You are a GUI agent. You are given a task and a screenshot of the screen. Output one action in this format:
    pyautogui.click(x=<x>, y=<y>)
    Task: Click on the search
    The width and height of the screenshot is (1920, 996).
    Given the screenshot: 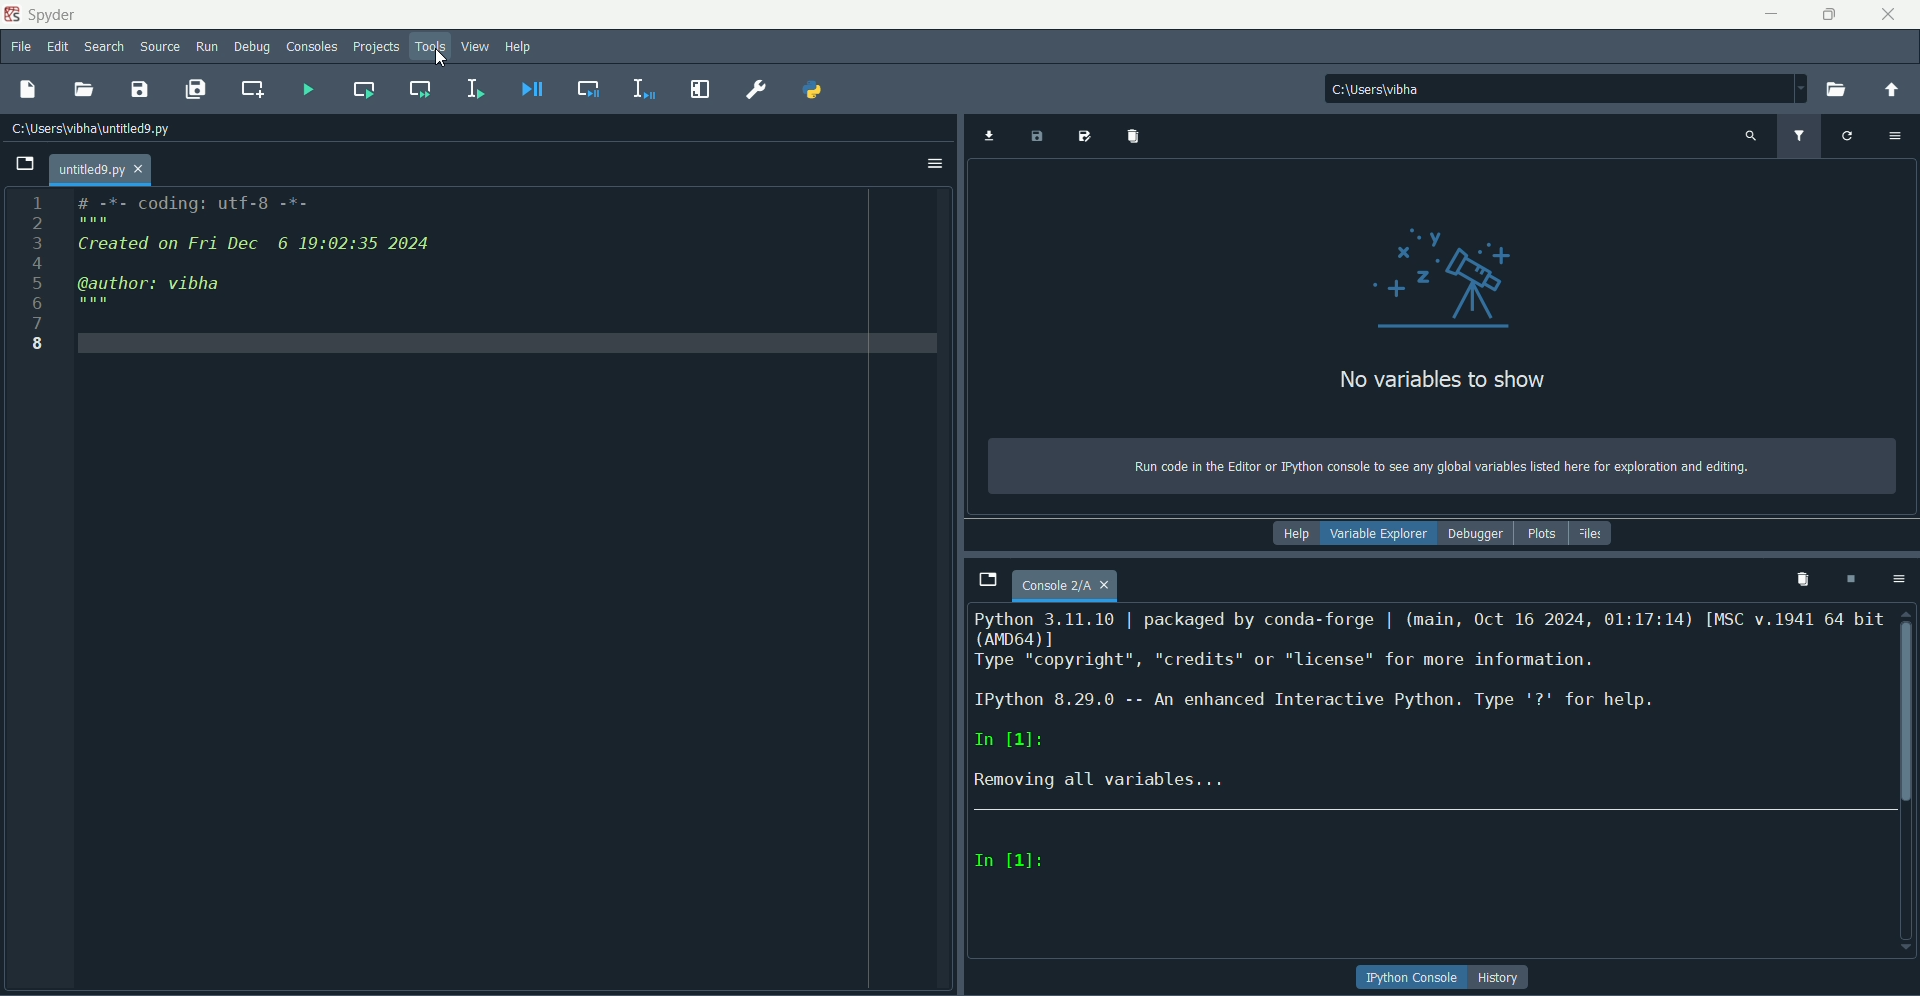 What is the action you would take?
    pyautogui.click(x=104, y=49)
    